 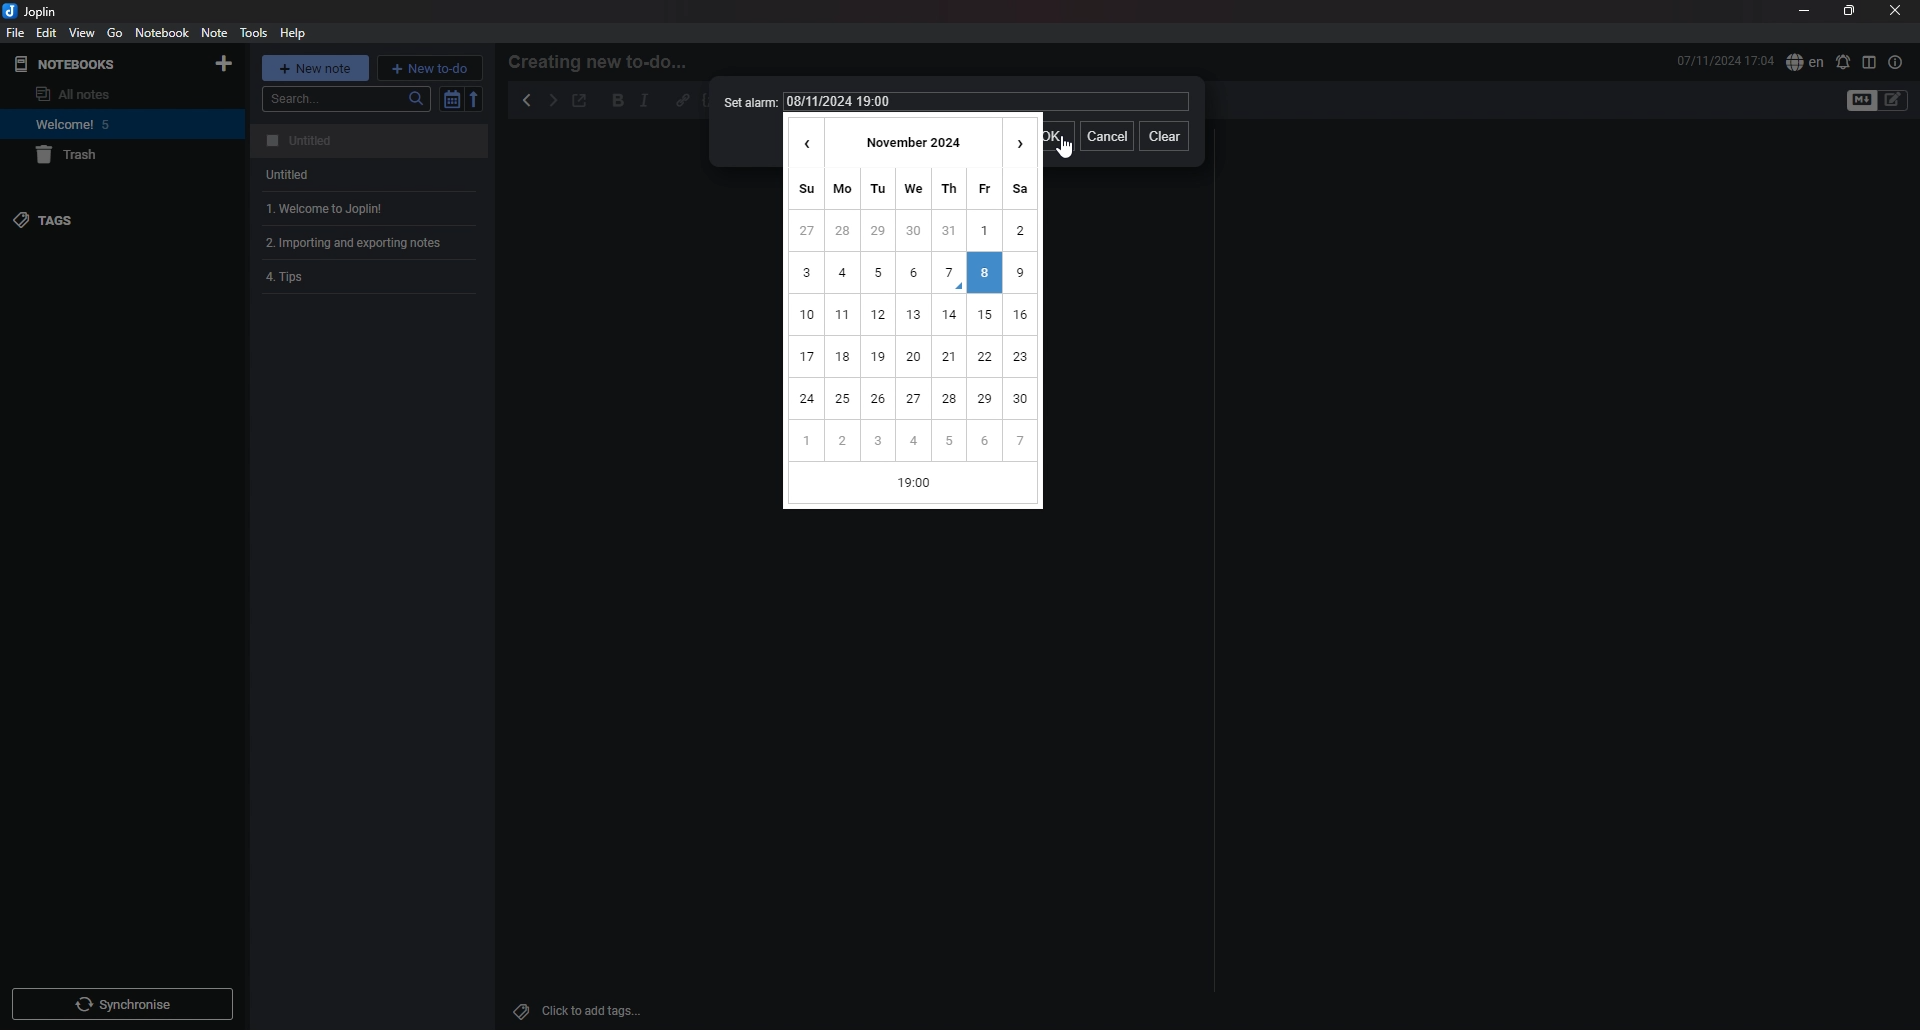 What do you see at coordinates (1804, 63) in the screenshot?
I see `spell check` at bounding box center [1804, 63].